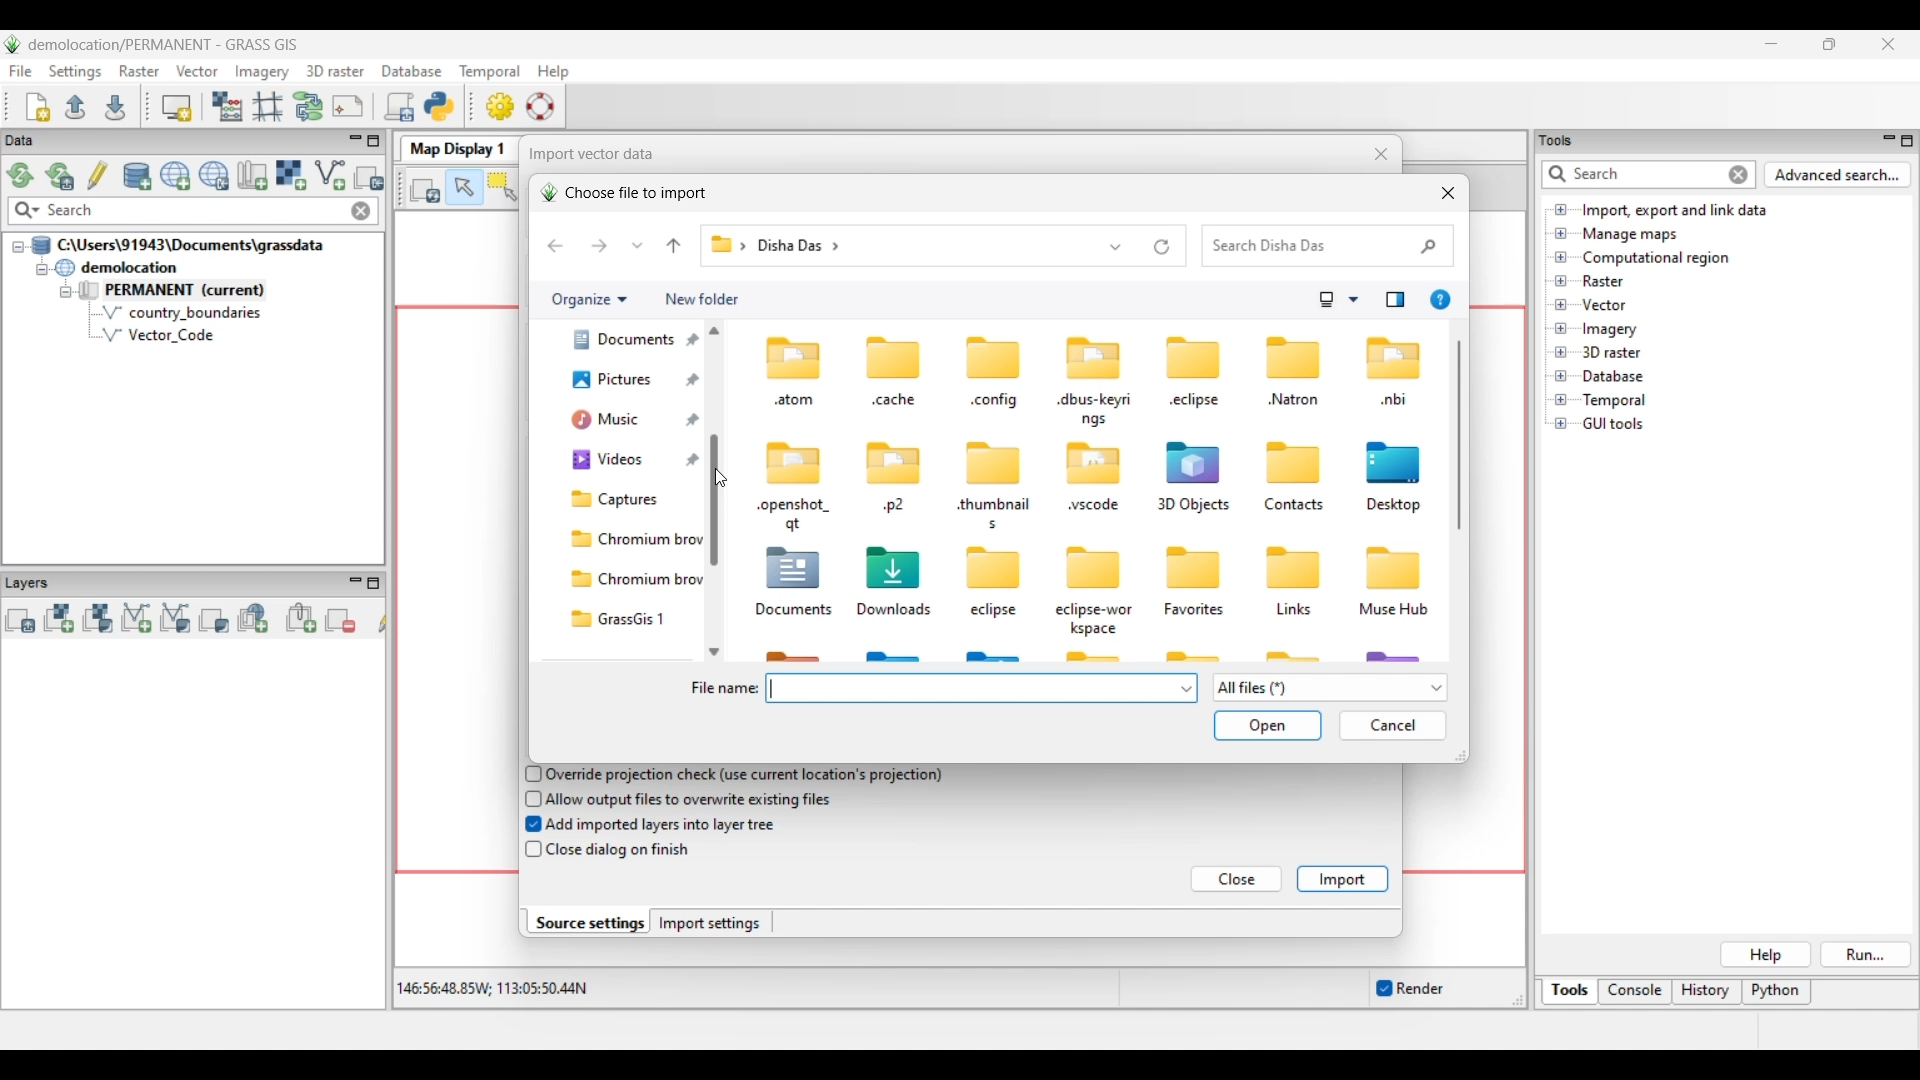  I want to click on Go to the file before current file in file pathway, so click(674, 246).